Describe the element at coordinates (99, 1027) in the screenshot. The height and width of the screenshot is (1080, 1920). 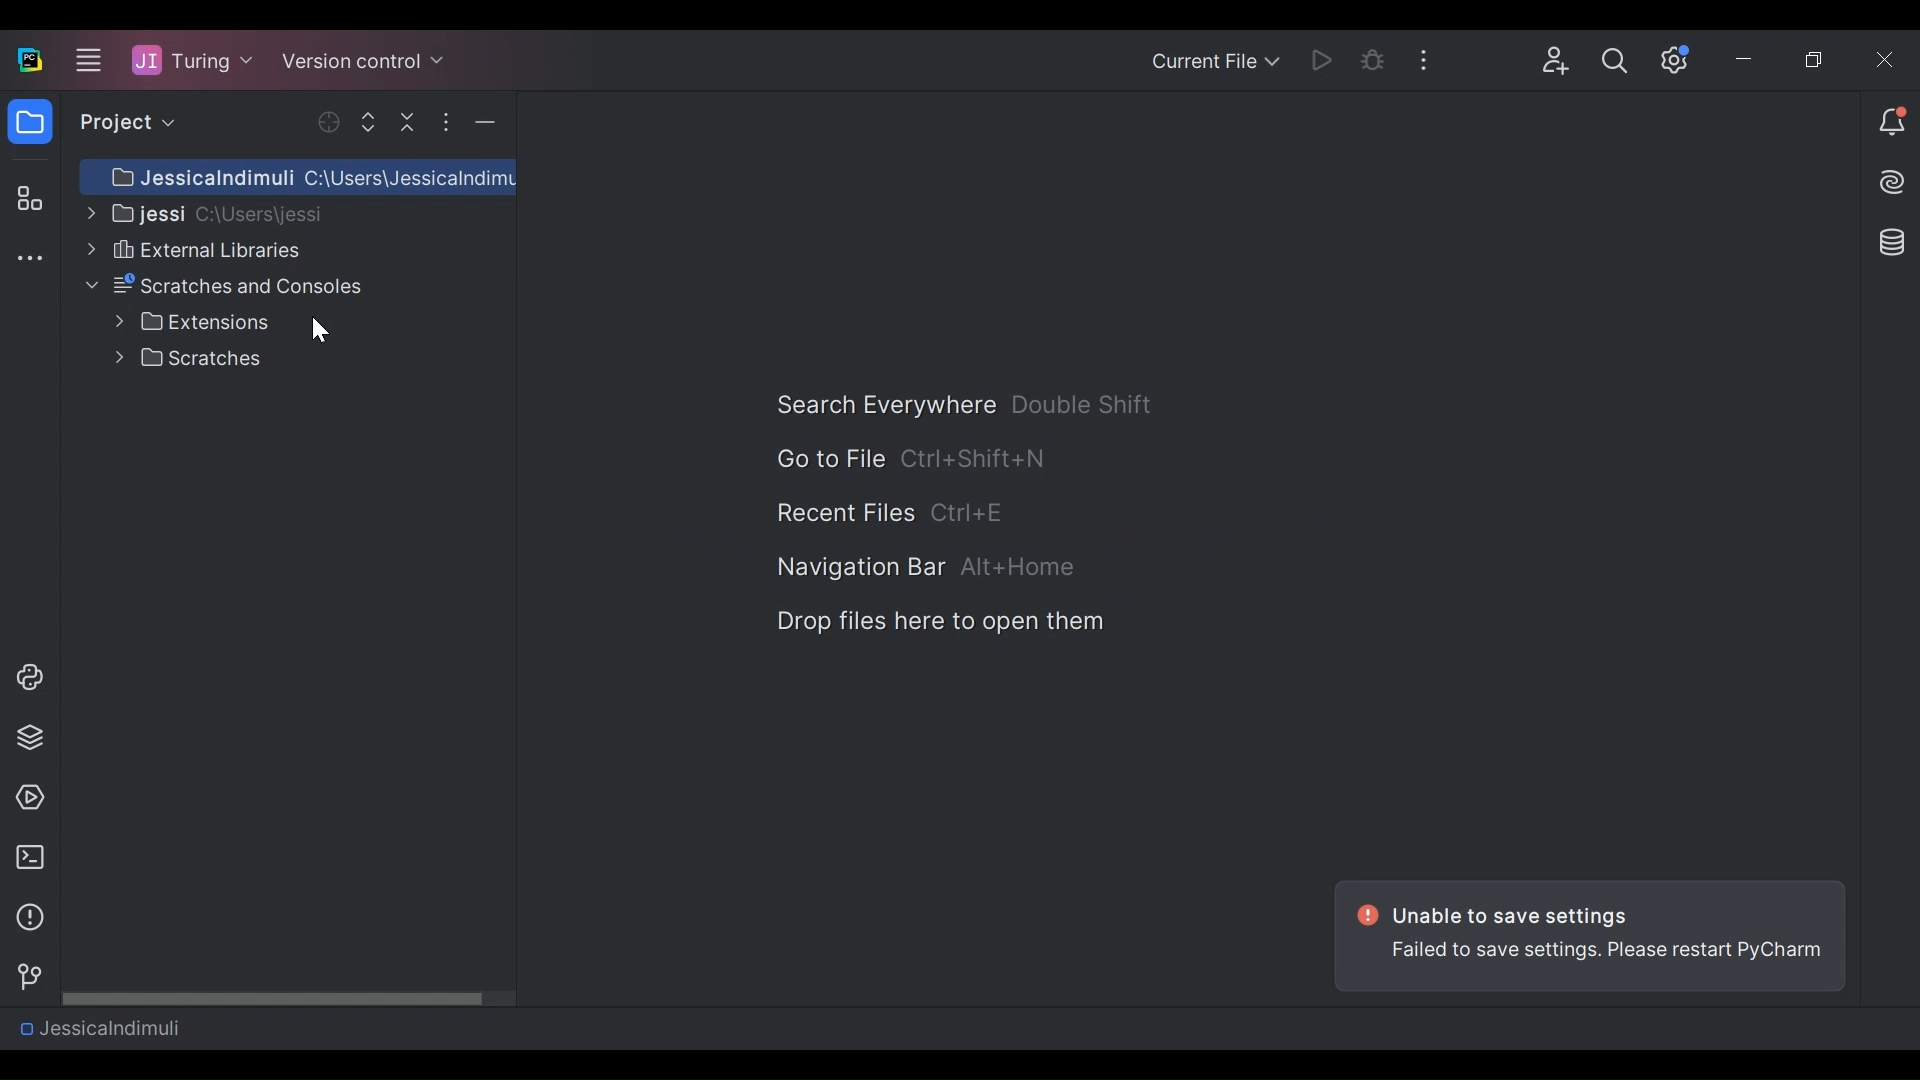
I see `JessicaIndumuli` at that location.